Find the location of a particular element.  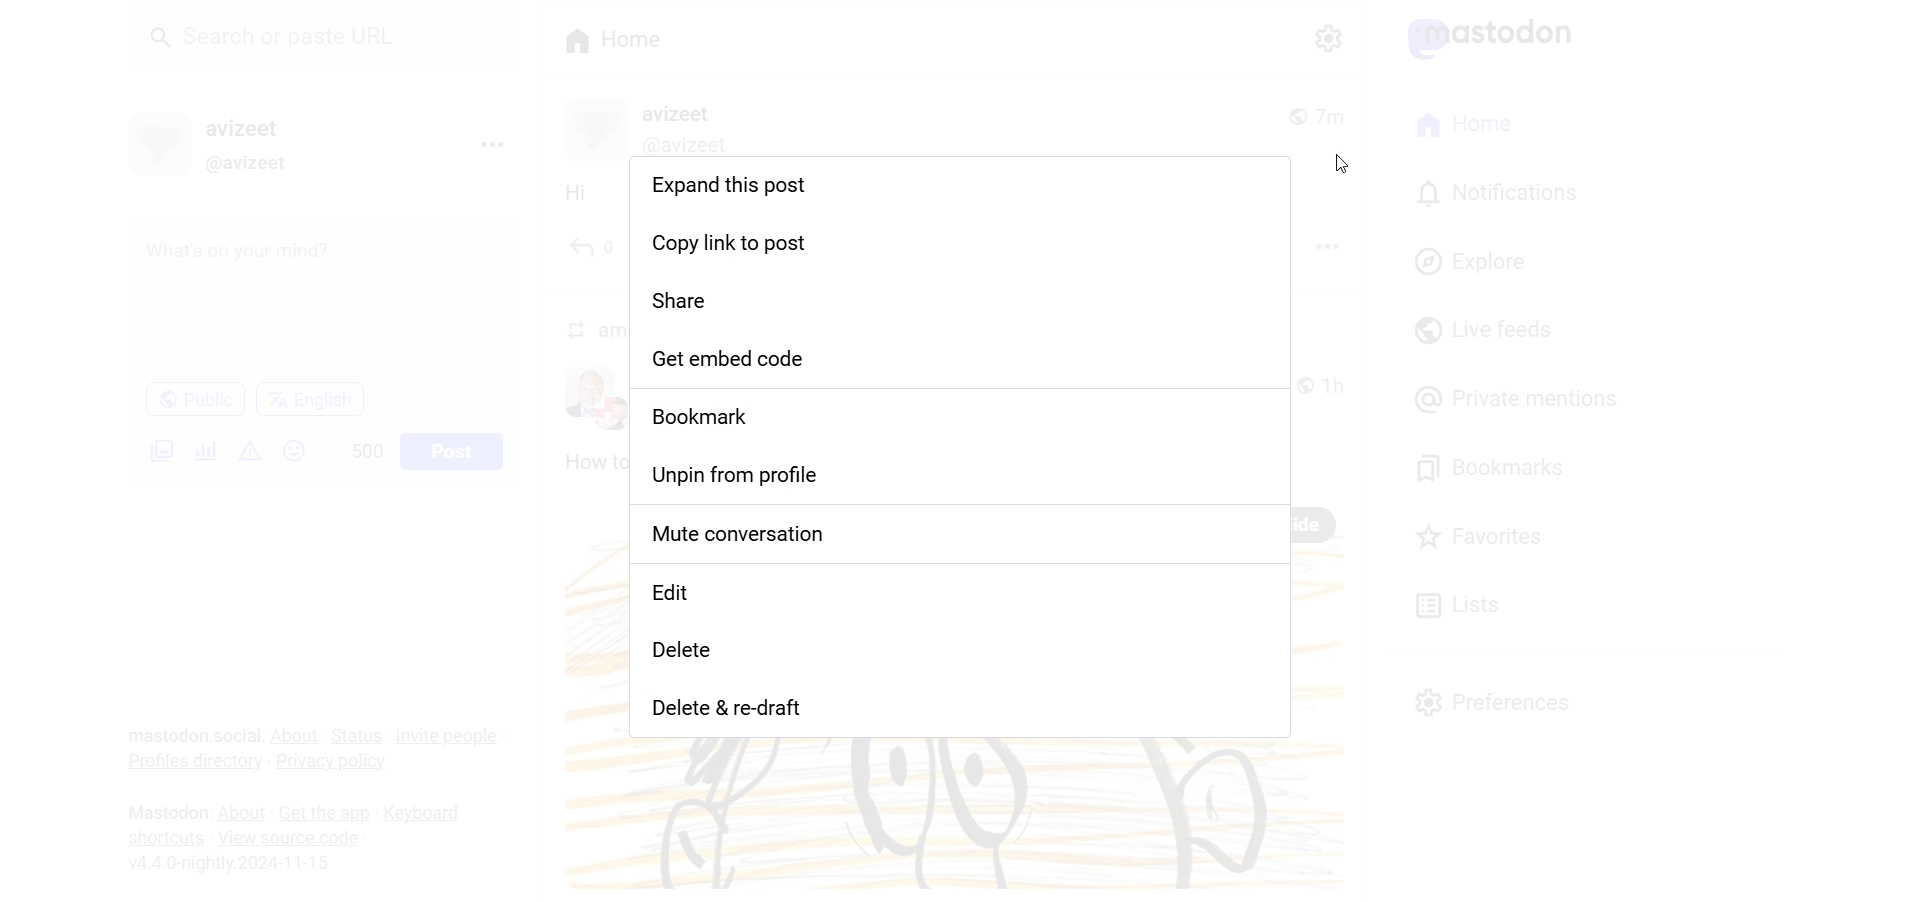

Ad Image is located at coordinates (158, 450).